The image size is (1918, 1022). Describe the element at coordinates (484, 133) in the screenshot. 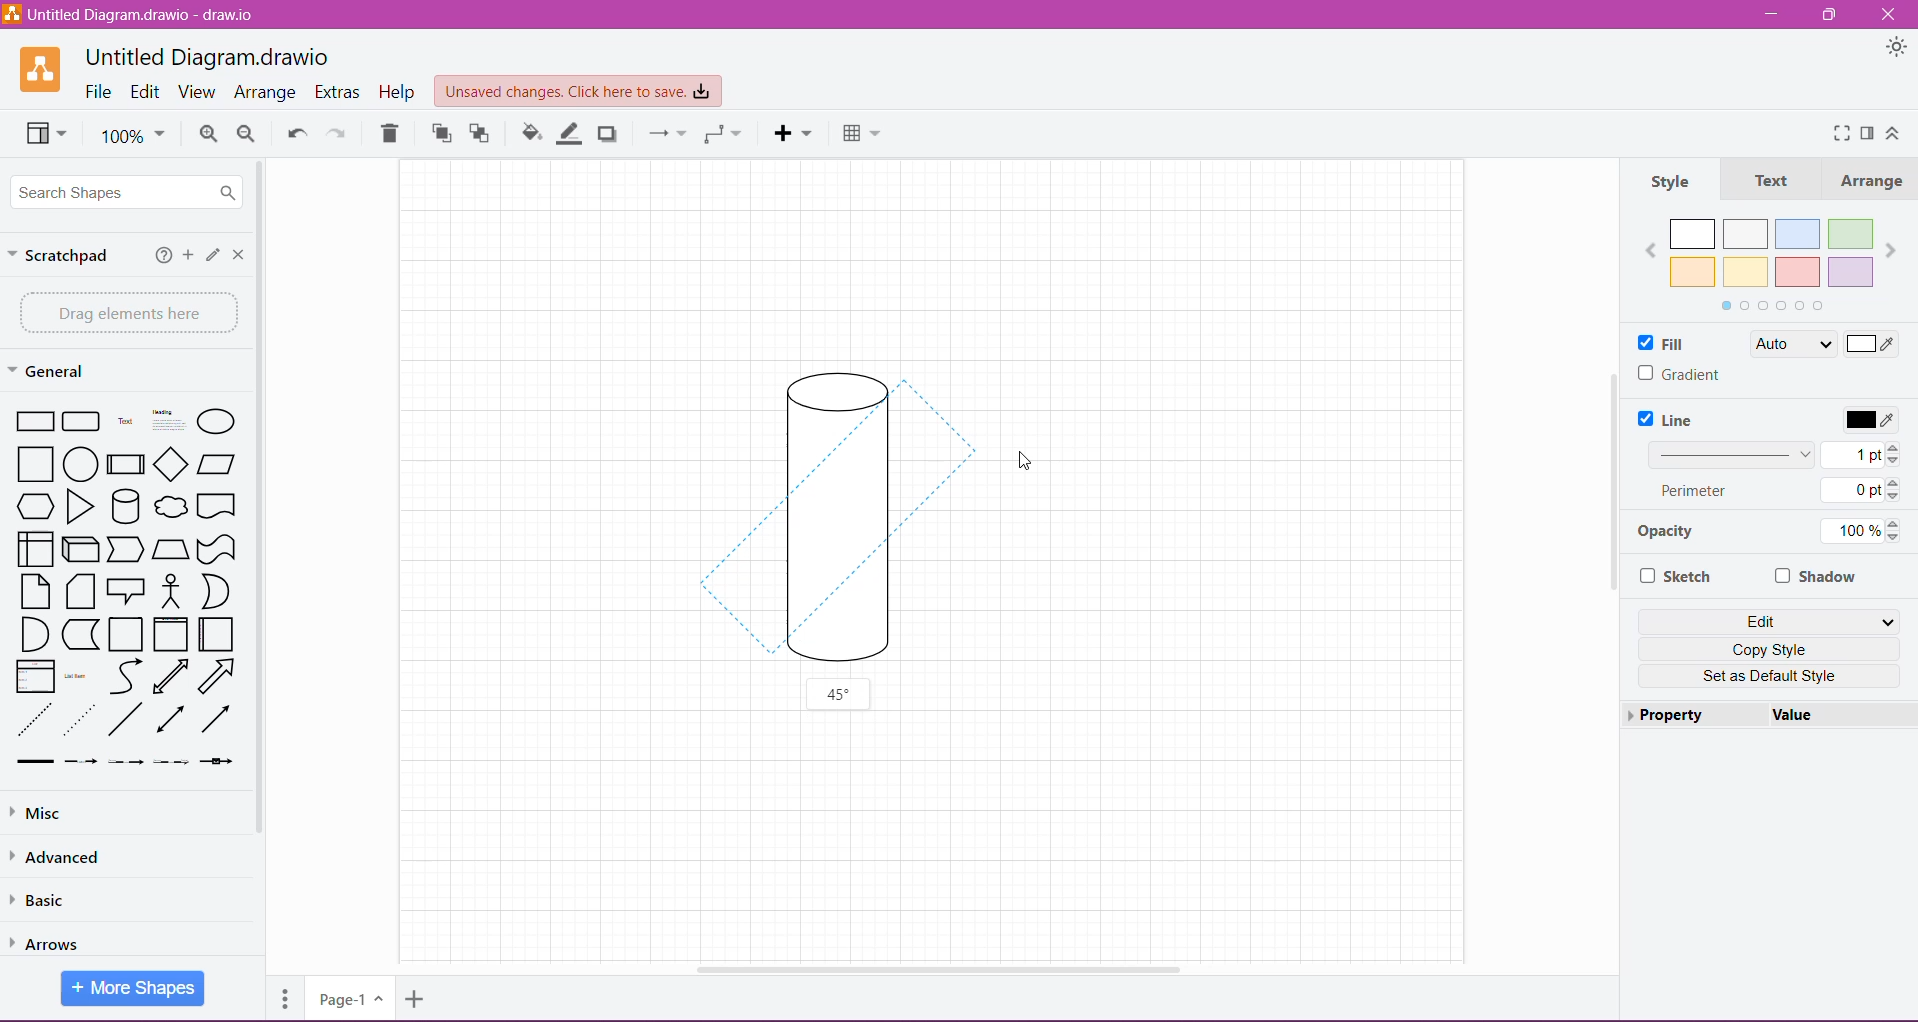

I see `To Back` at that location.